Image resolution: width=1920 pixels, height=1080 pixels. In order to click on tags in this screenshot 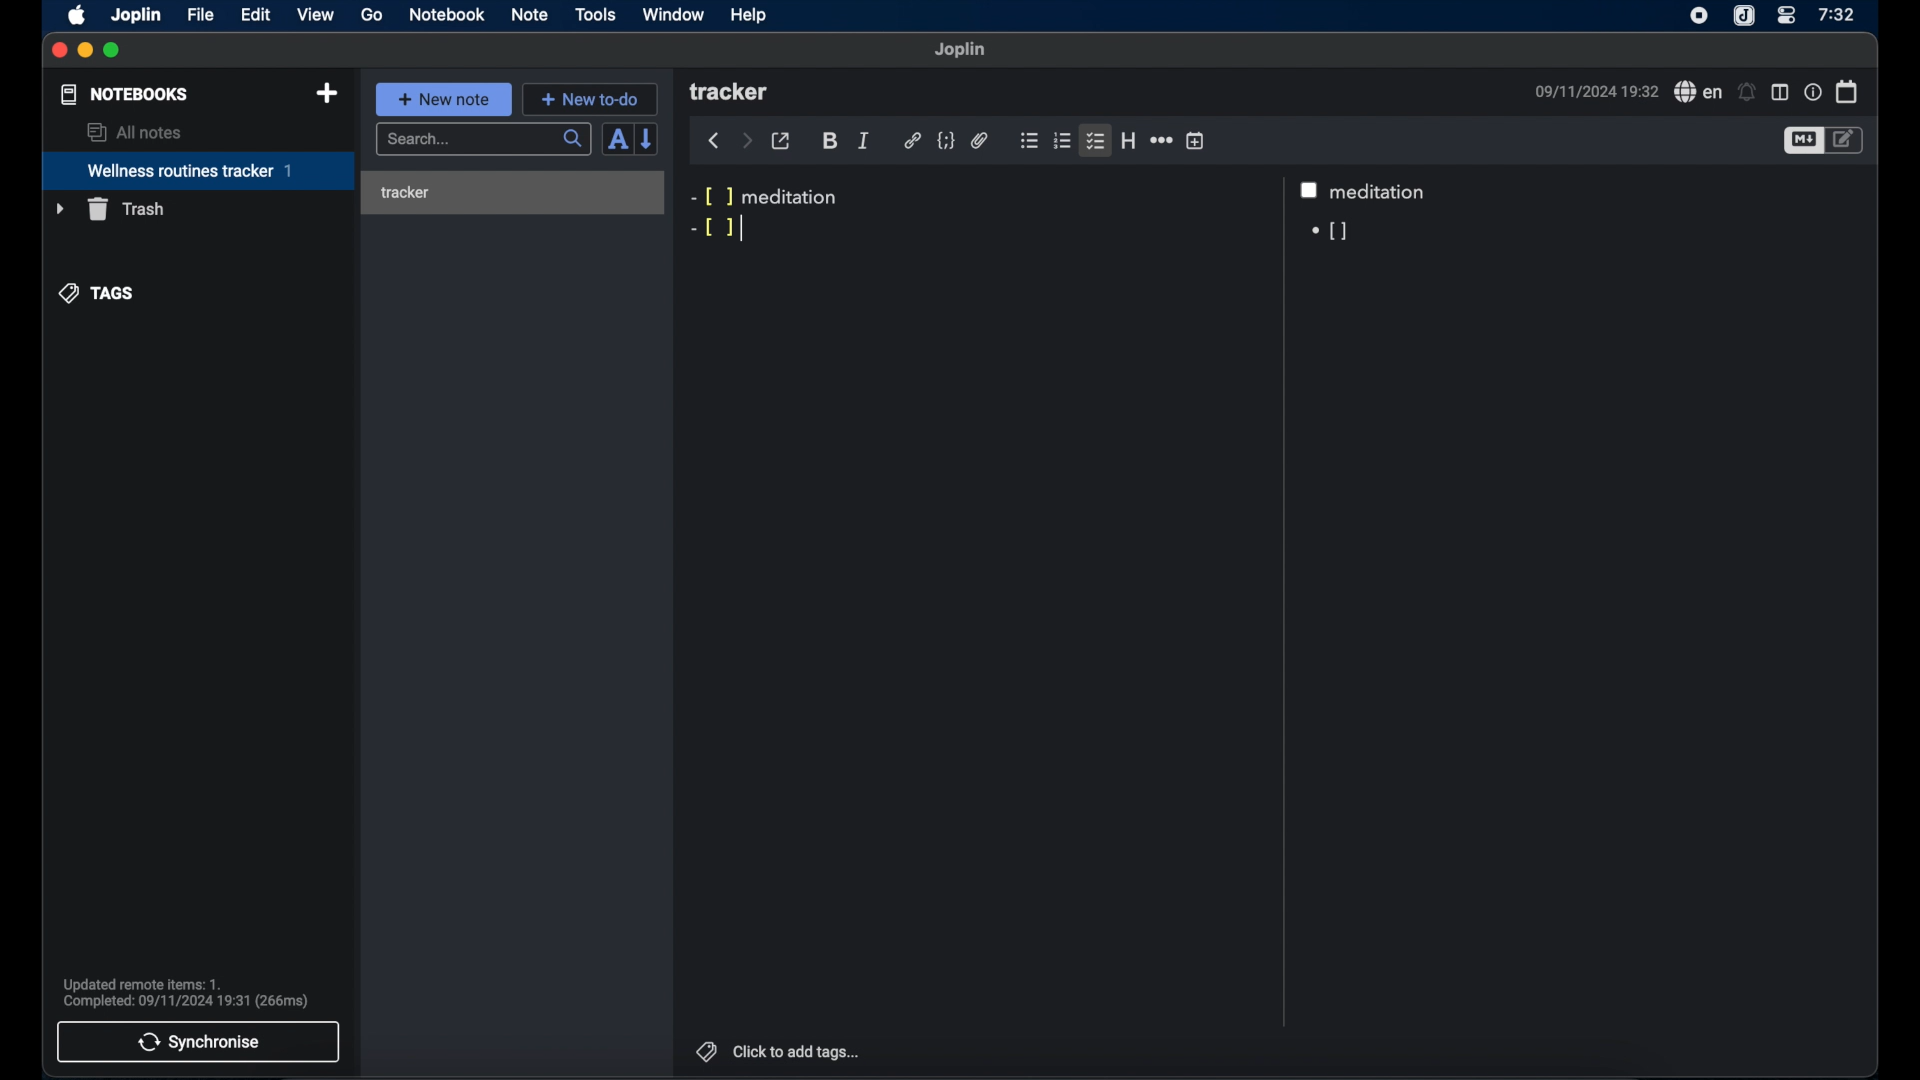, I will do `click(703, 1049)`.